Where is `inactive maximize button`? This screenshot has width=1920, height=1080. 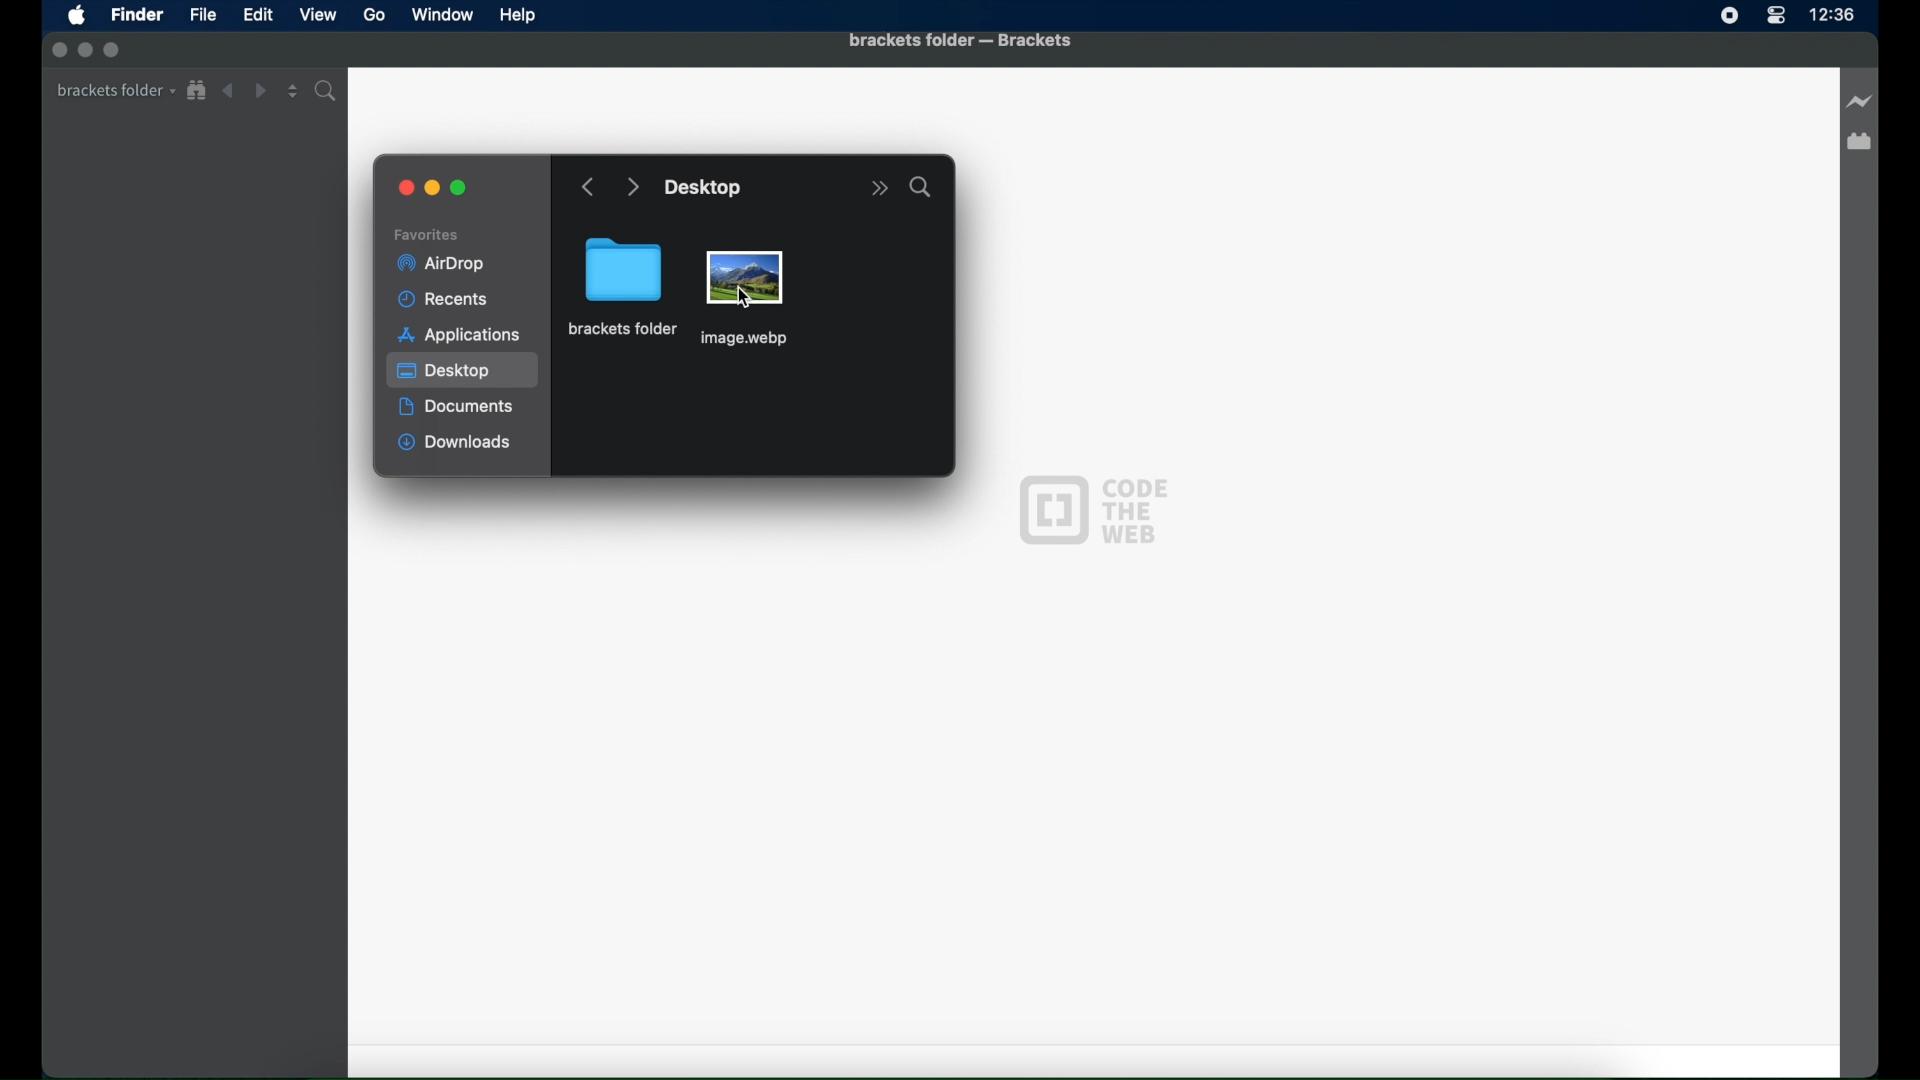 inactive maximize button is located at coordinates (114, 51).